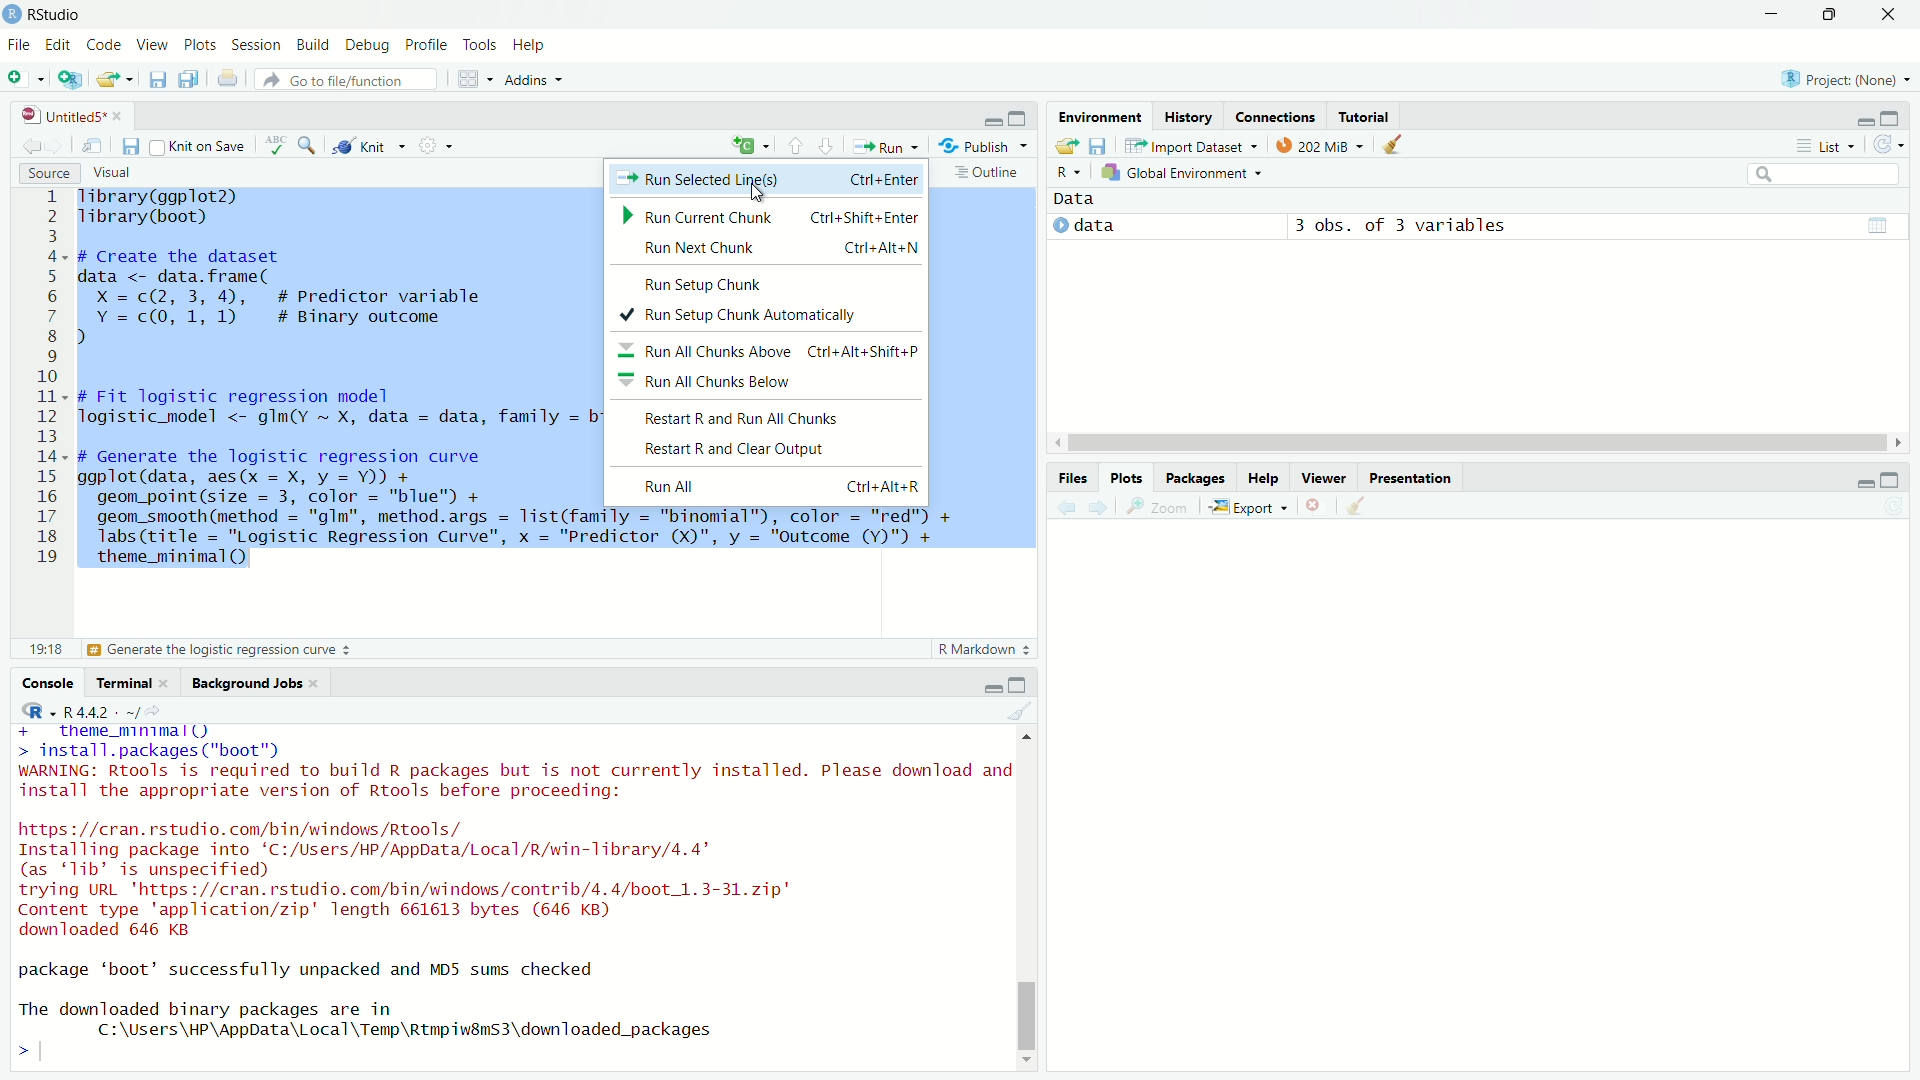 This screenshot has height=1080, width=1920. I want to click on Terminal, so click(120, 682).